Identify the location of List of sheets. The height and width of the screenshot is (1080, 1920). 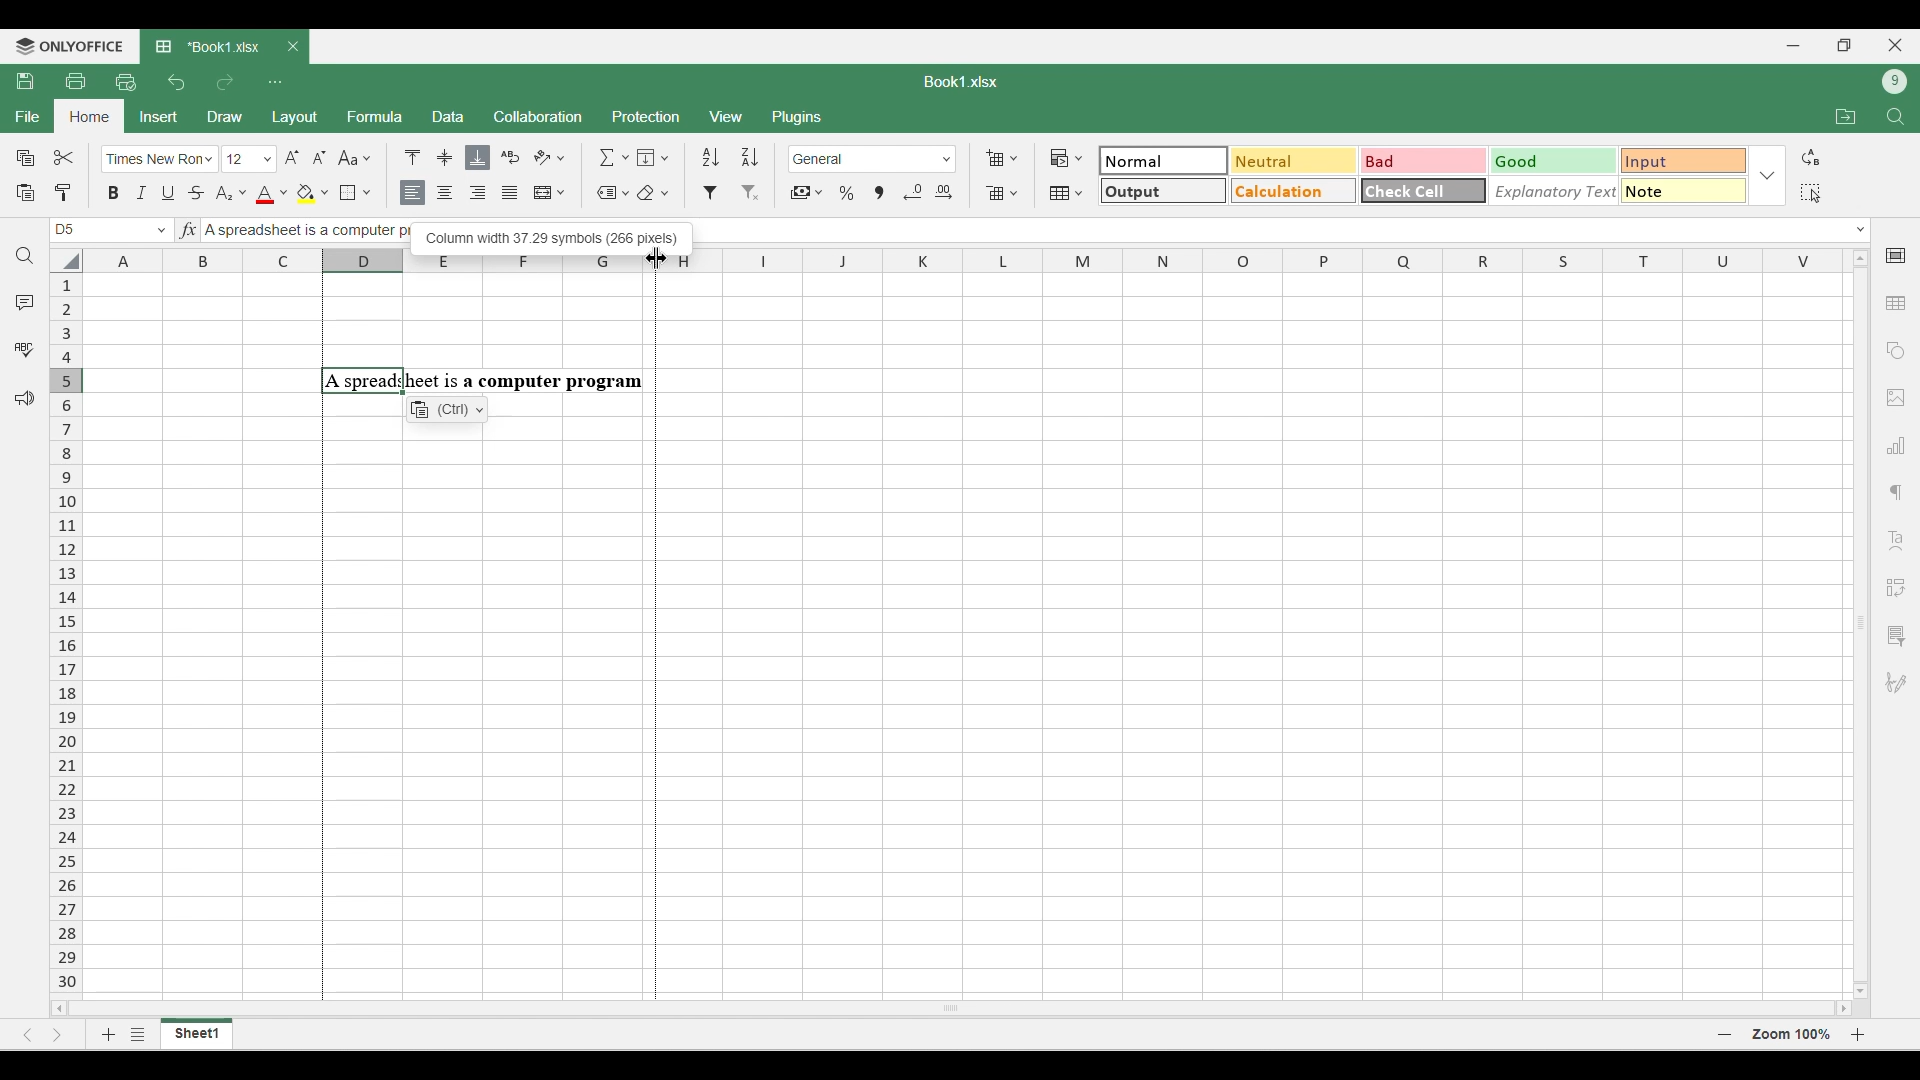
(138, 1034).